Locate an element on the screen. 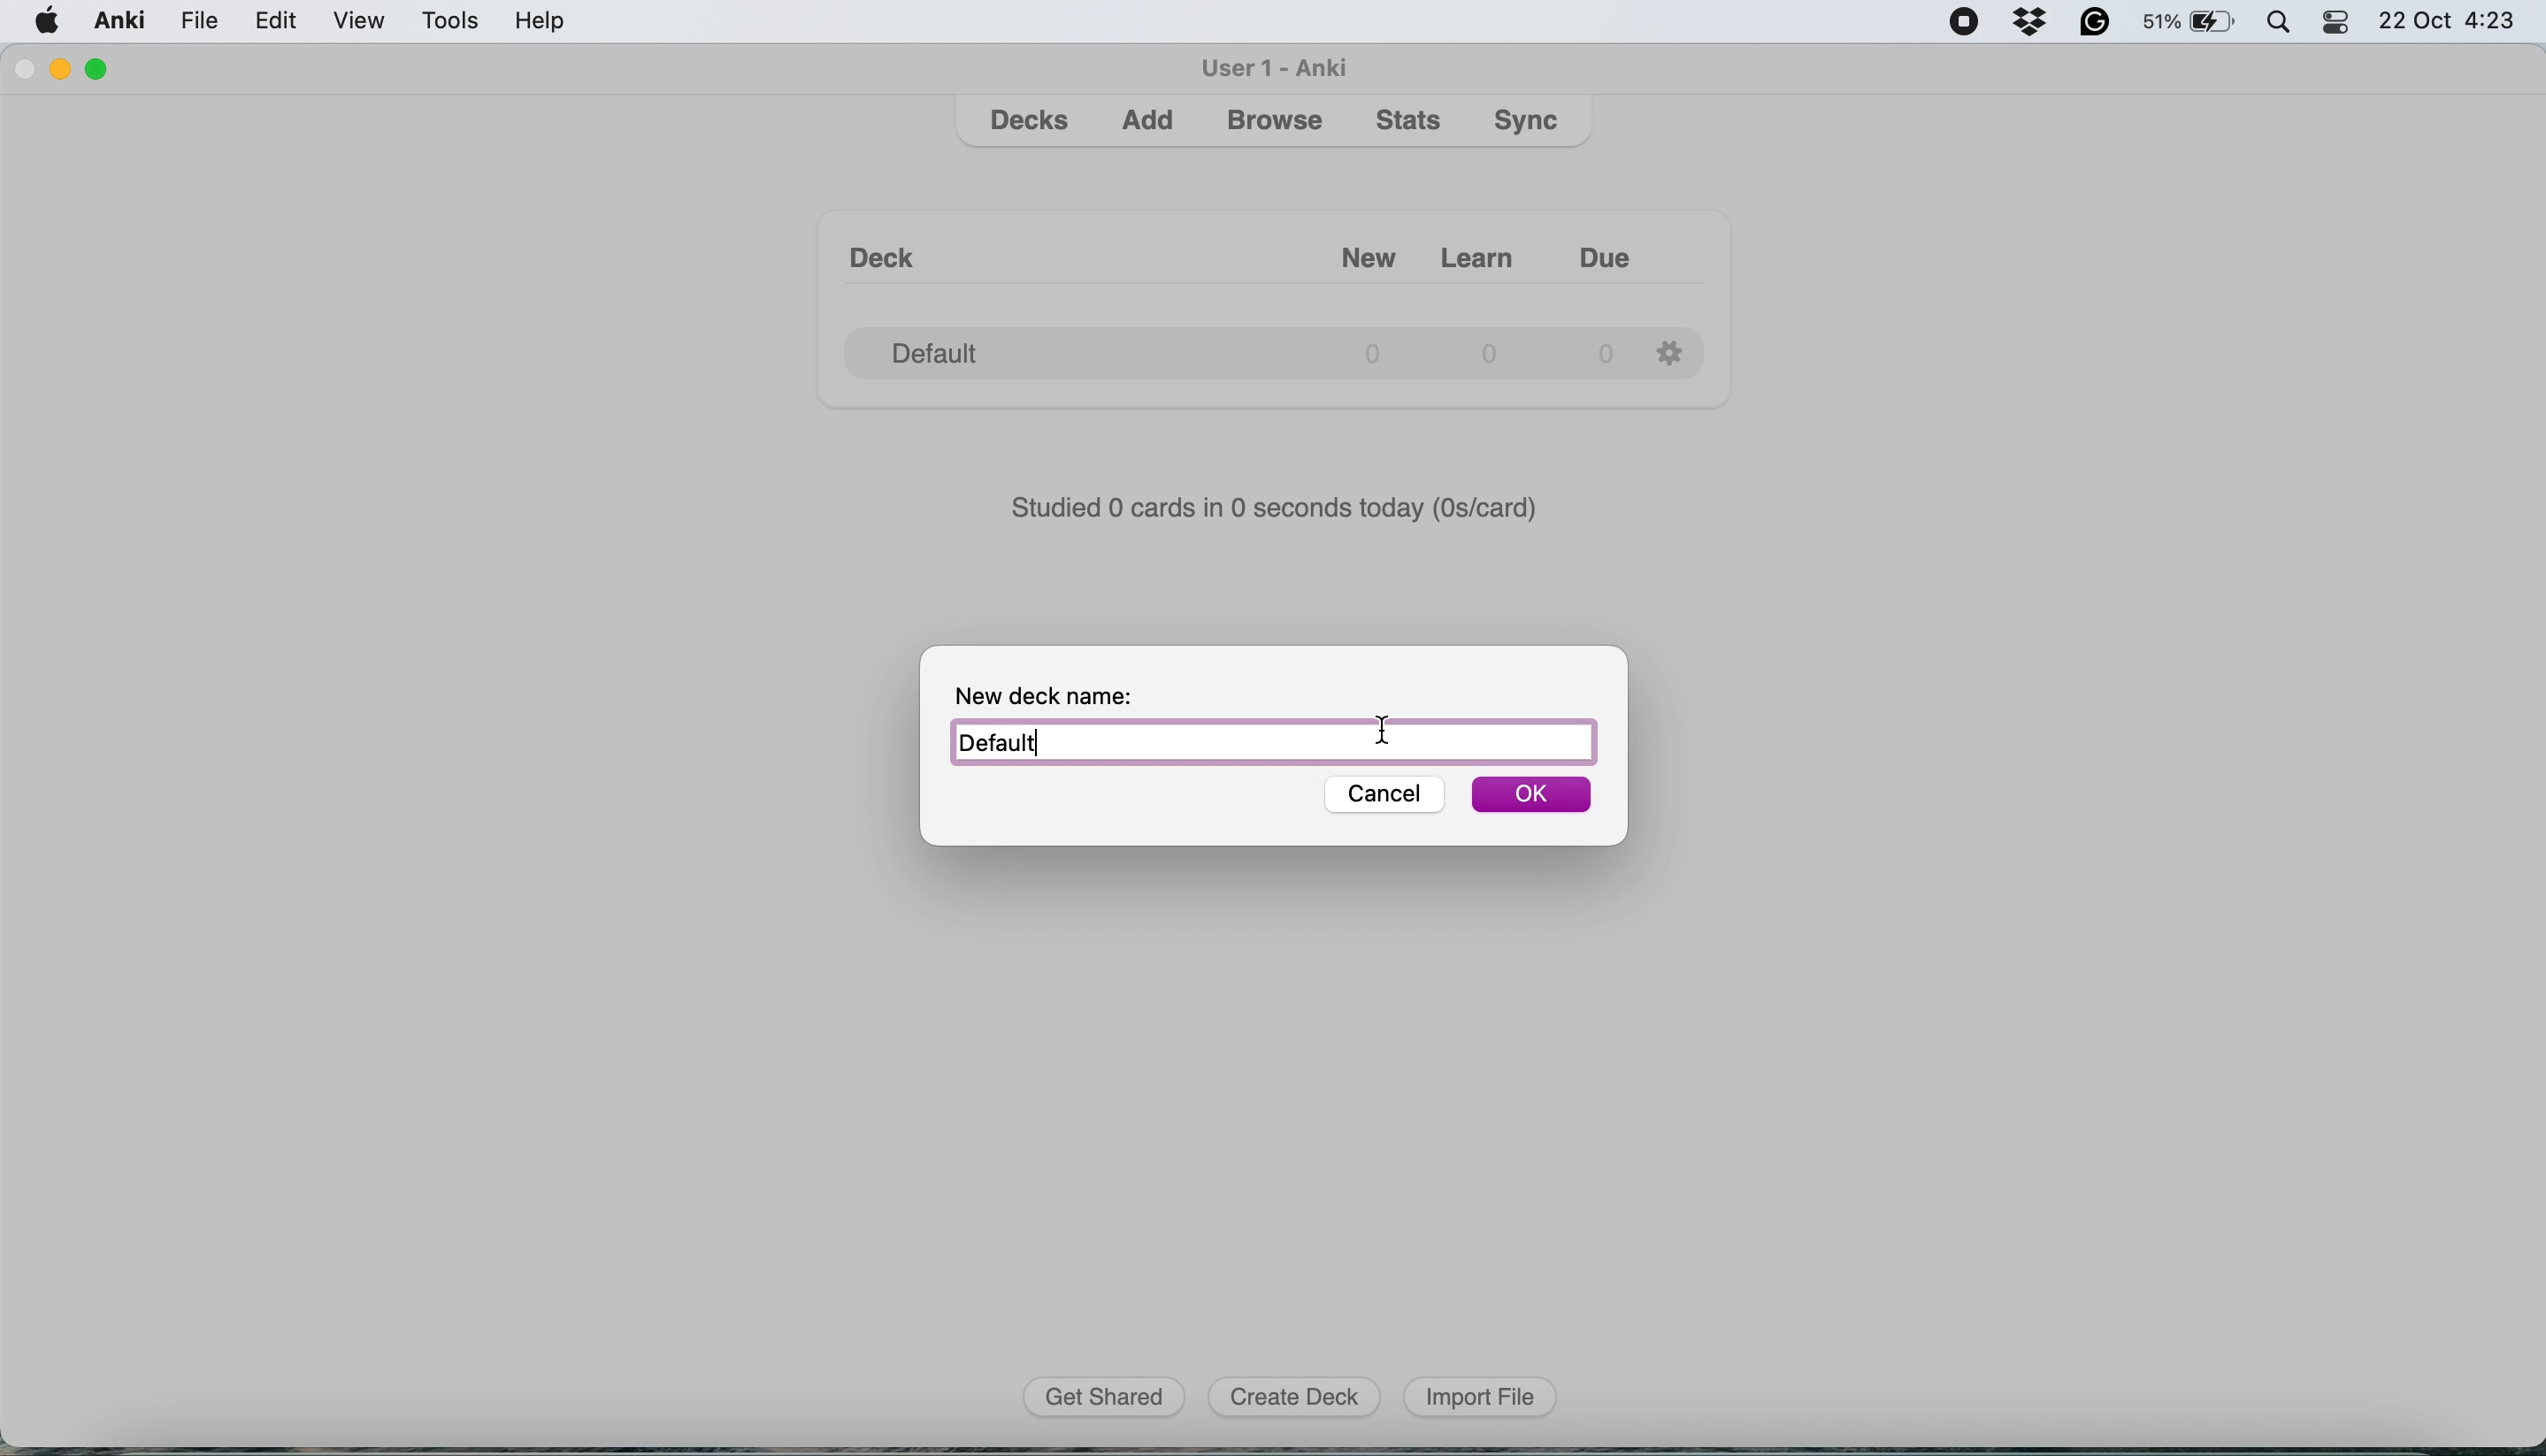  grammarly is located at coordinates (2094, 24).